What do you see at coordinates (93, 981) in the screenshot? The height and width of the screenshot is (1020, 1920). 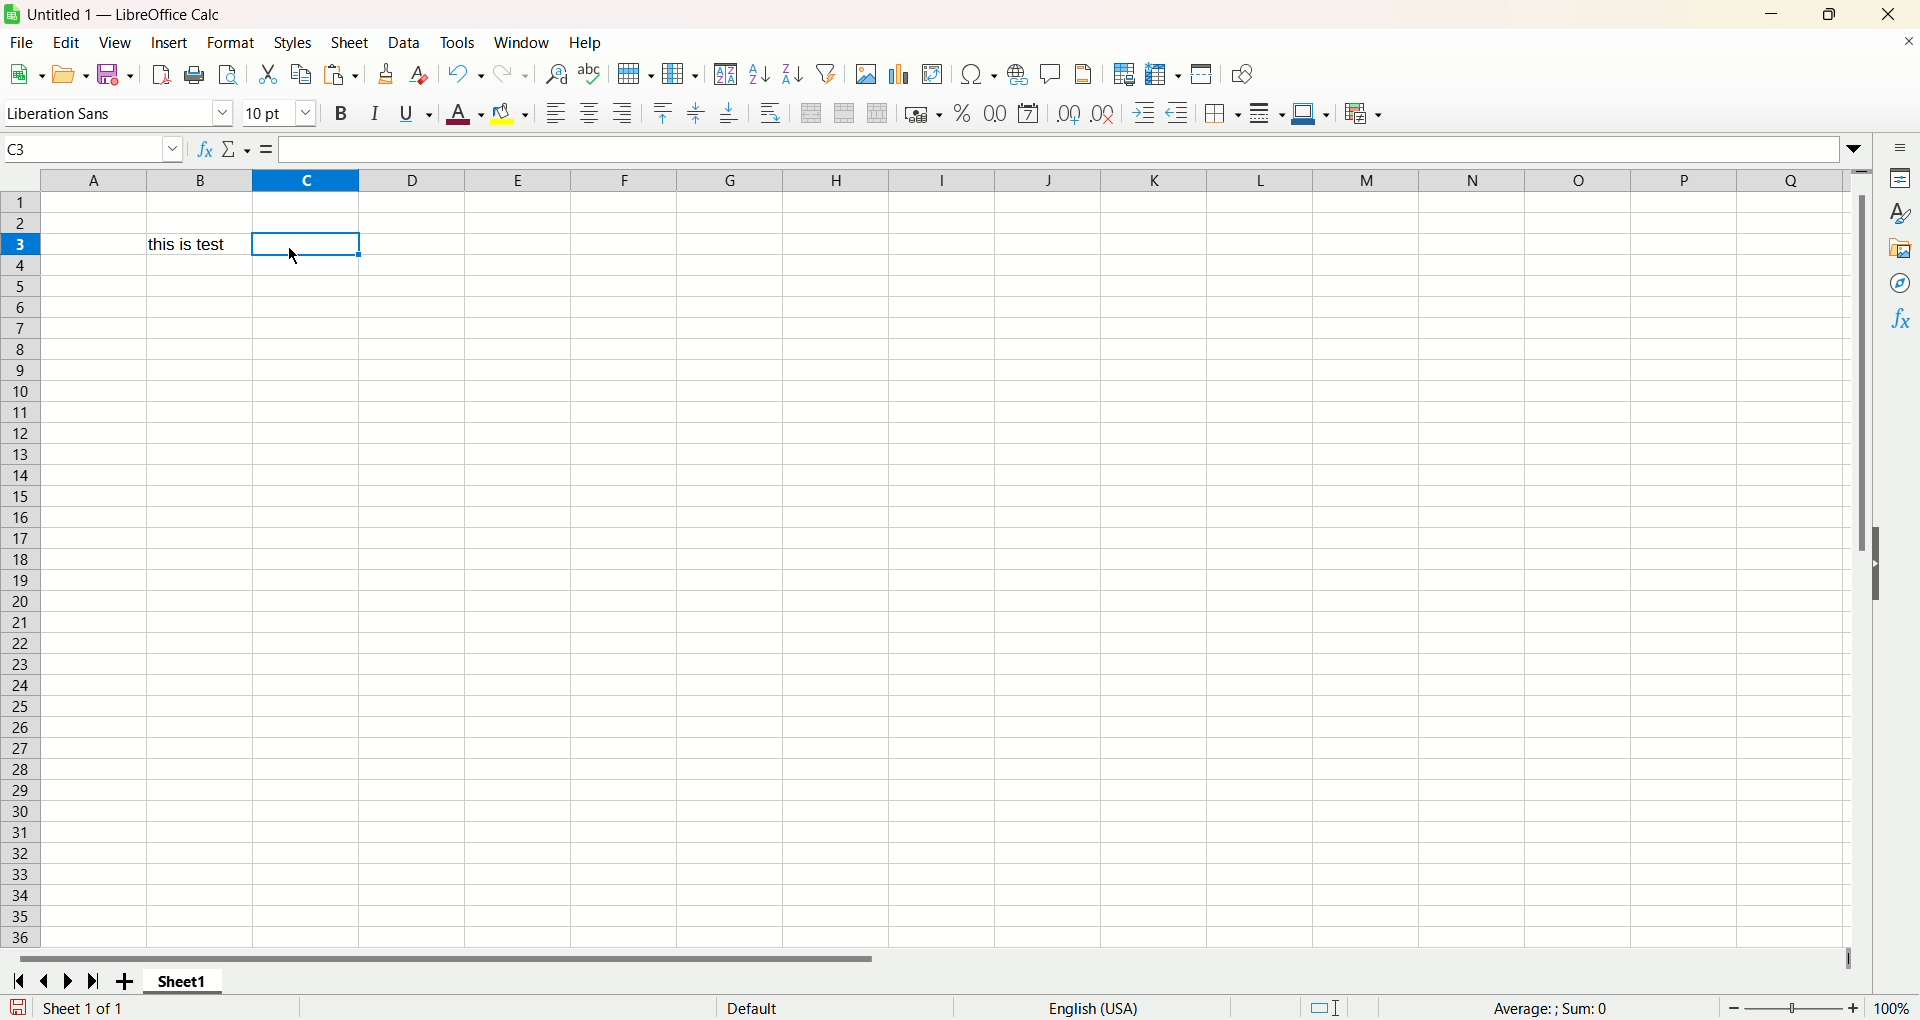 I see `last sheet` at bounding box center [93, 981].